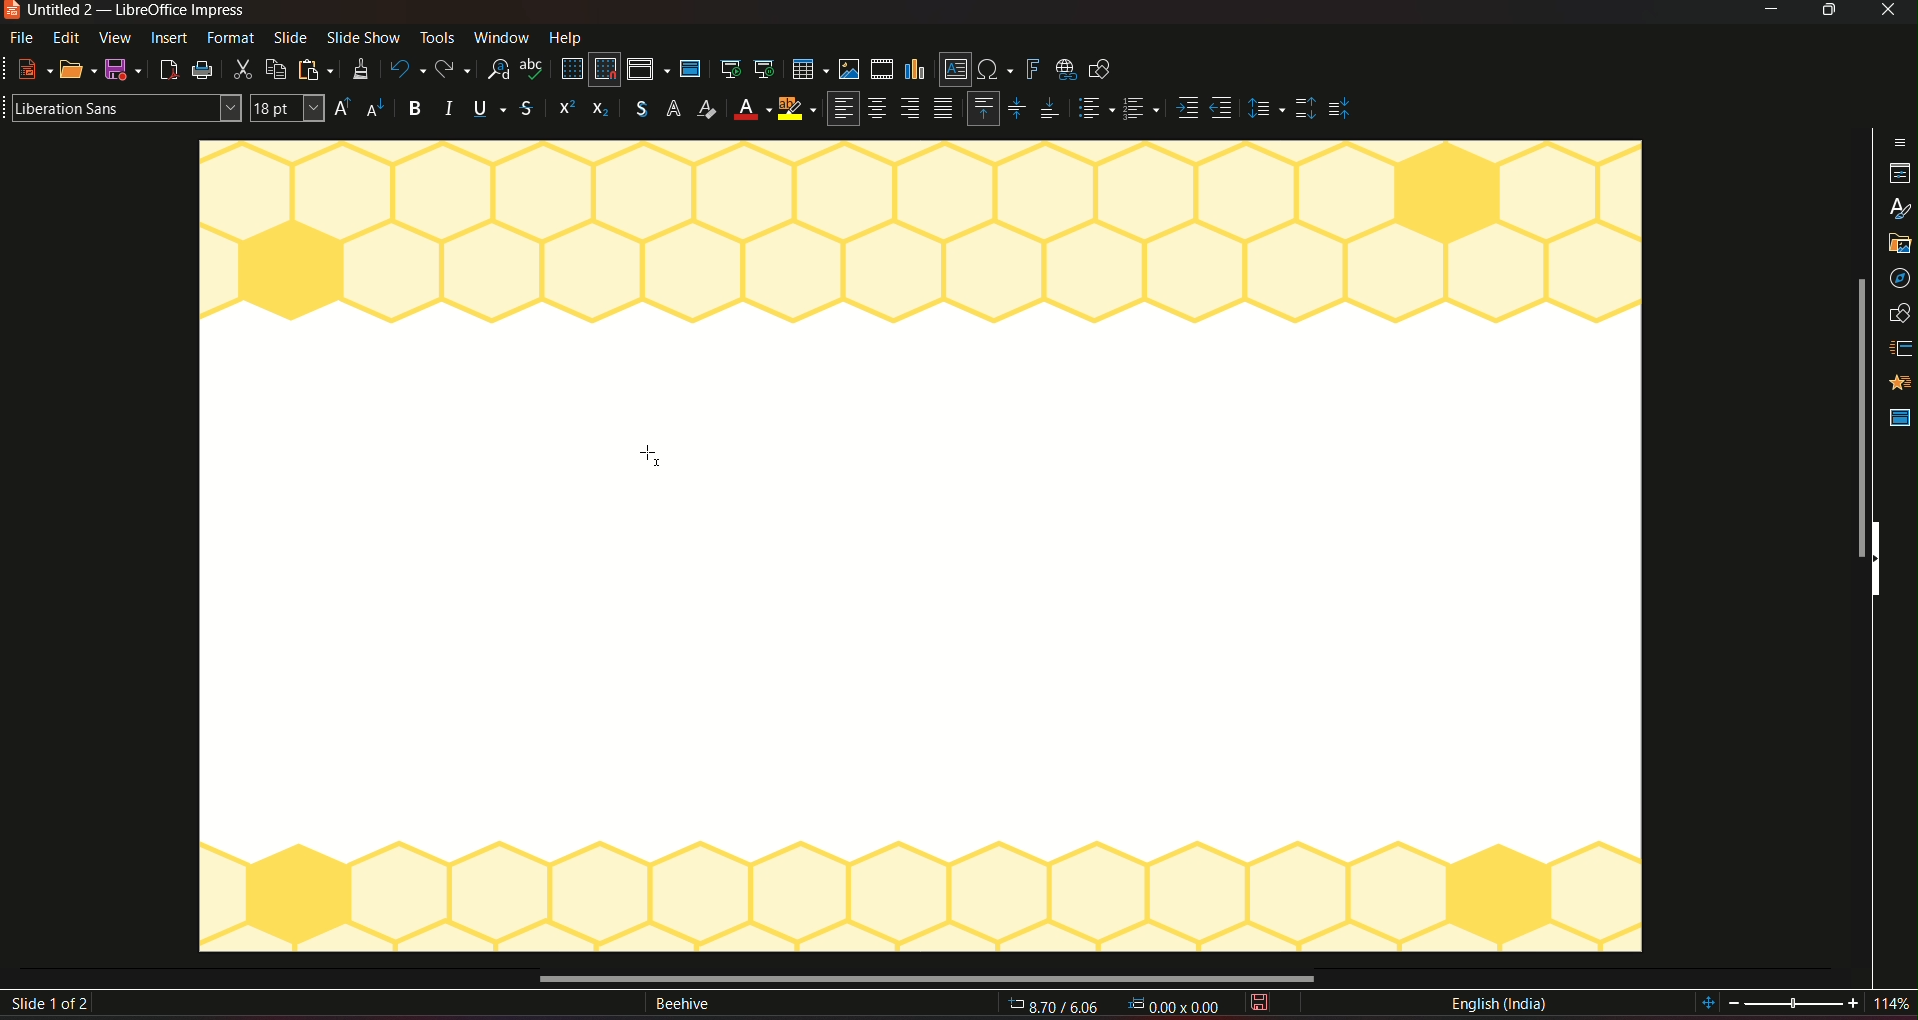 This screenshot has width=1918, height=1020. I want to click on master slide, so click(1900, 381).